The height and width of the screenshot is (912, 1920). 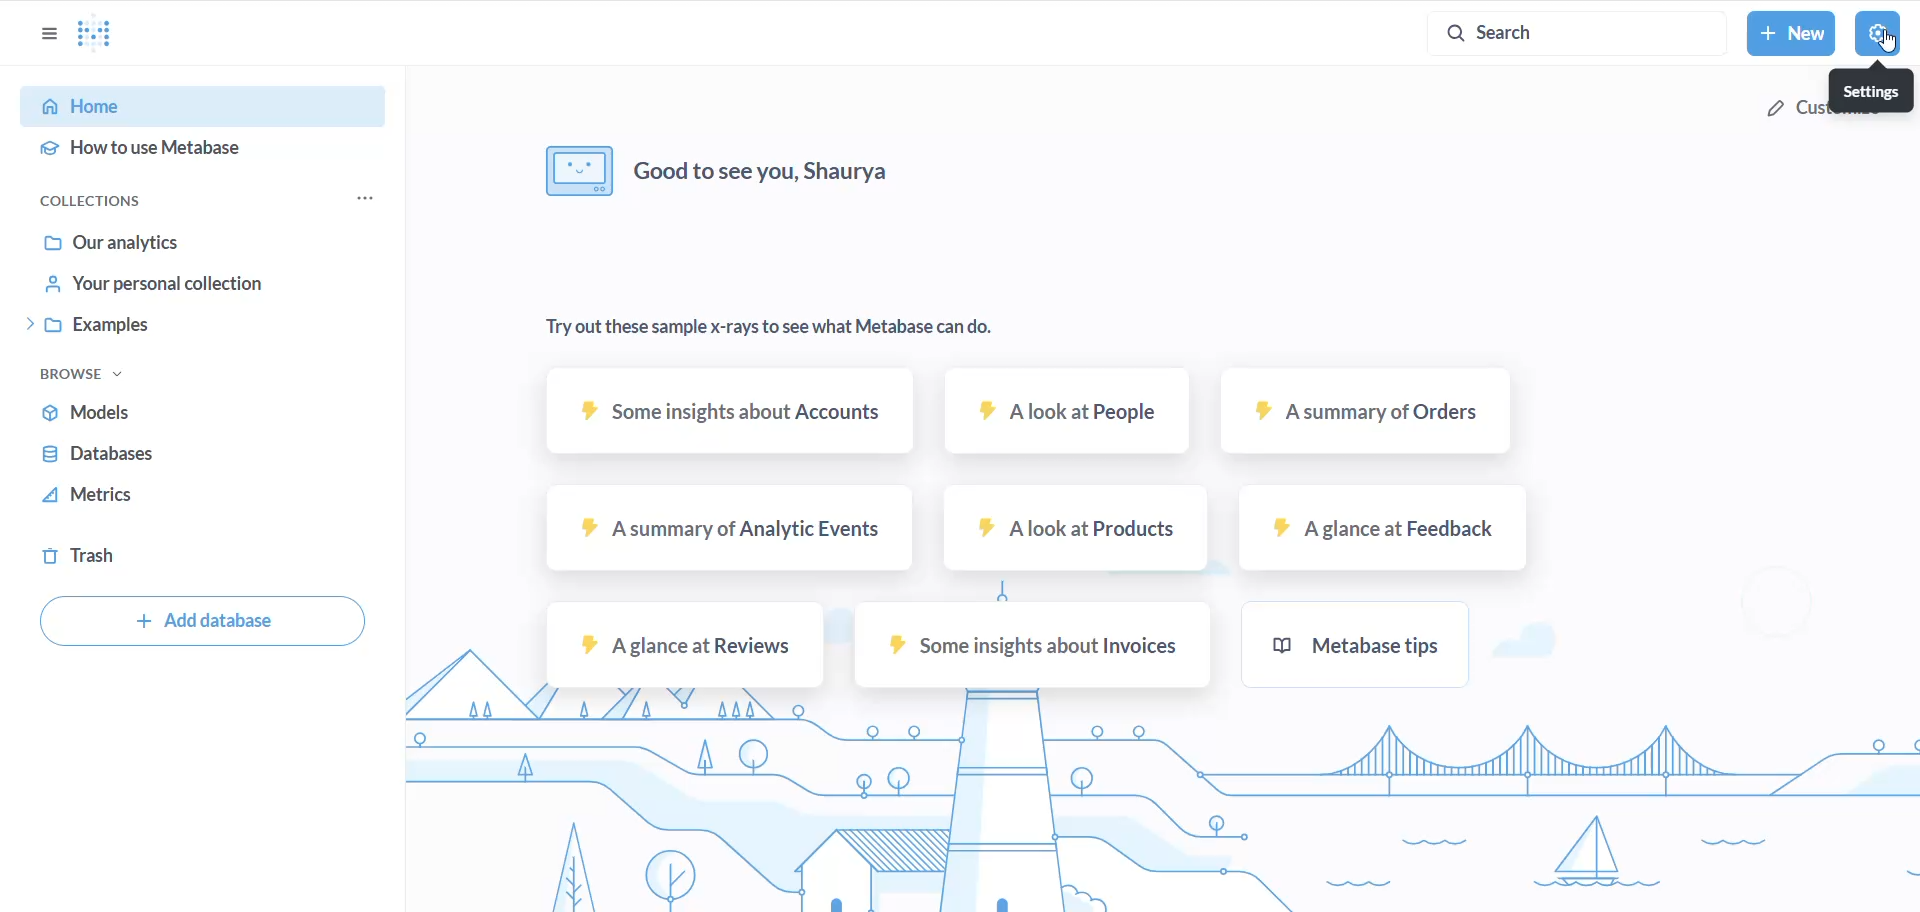 What do you see at coordinates (105, 36) in the screenshot?
I see `LOGO` at bounding box center [105, 36].